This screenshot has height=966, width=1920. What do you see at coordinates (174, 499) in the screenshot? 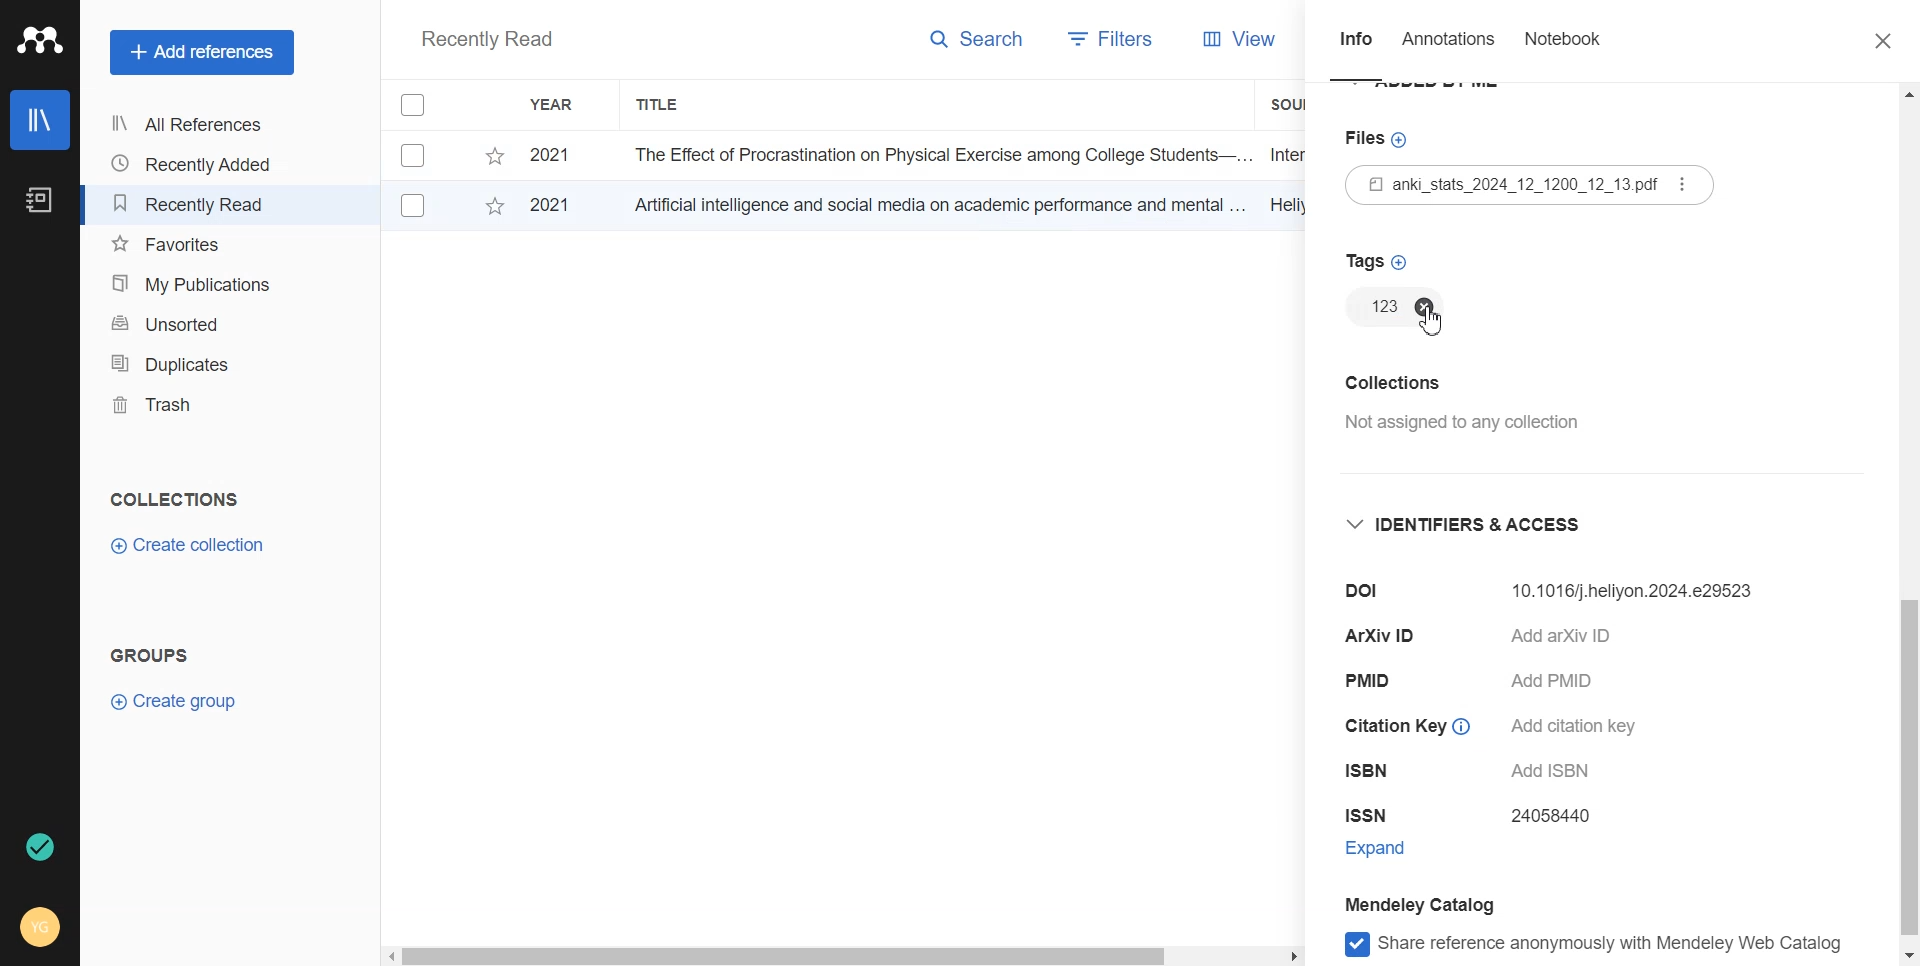
I see `Collections` at bounding box center [174, 499].